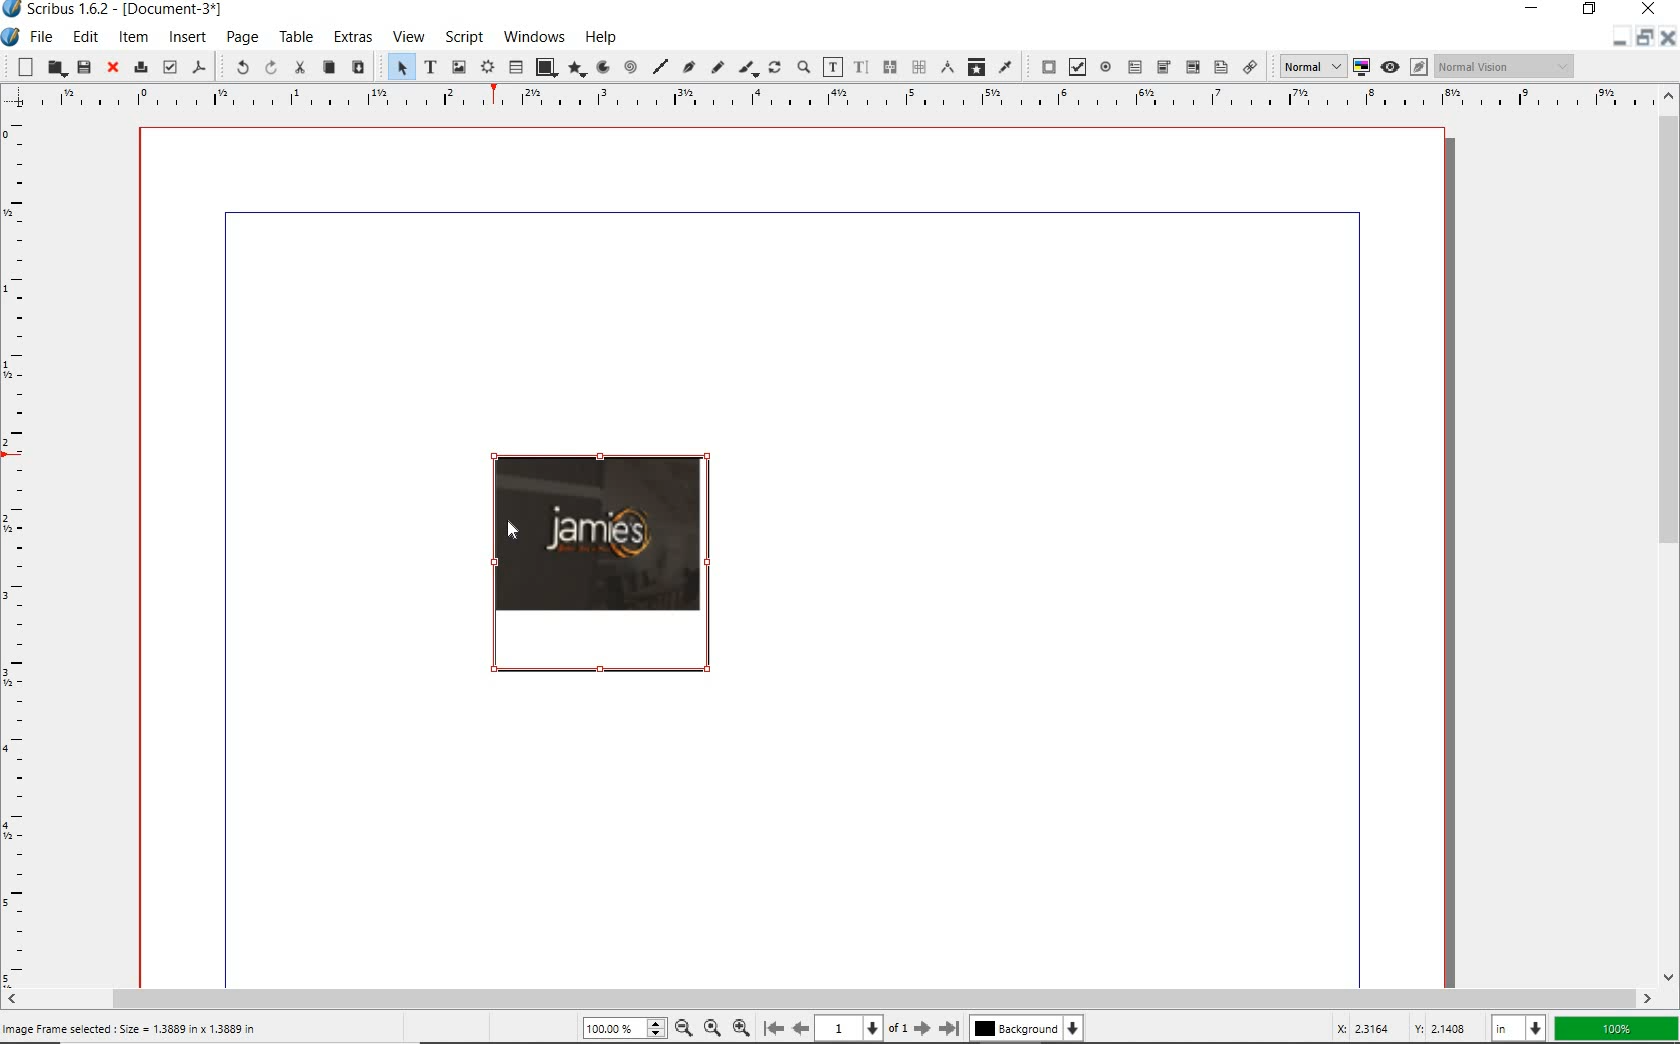  What do you see at coordinates (429, 66) in the screenshot?
I see `text frame` at bounding box center [429, 66].